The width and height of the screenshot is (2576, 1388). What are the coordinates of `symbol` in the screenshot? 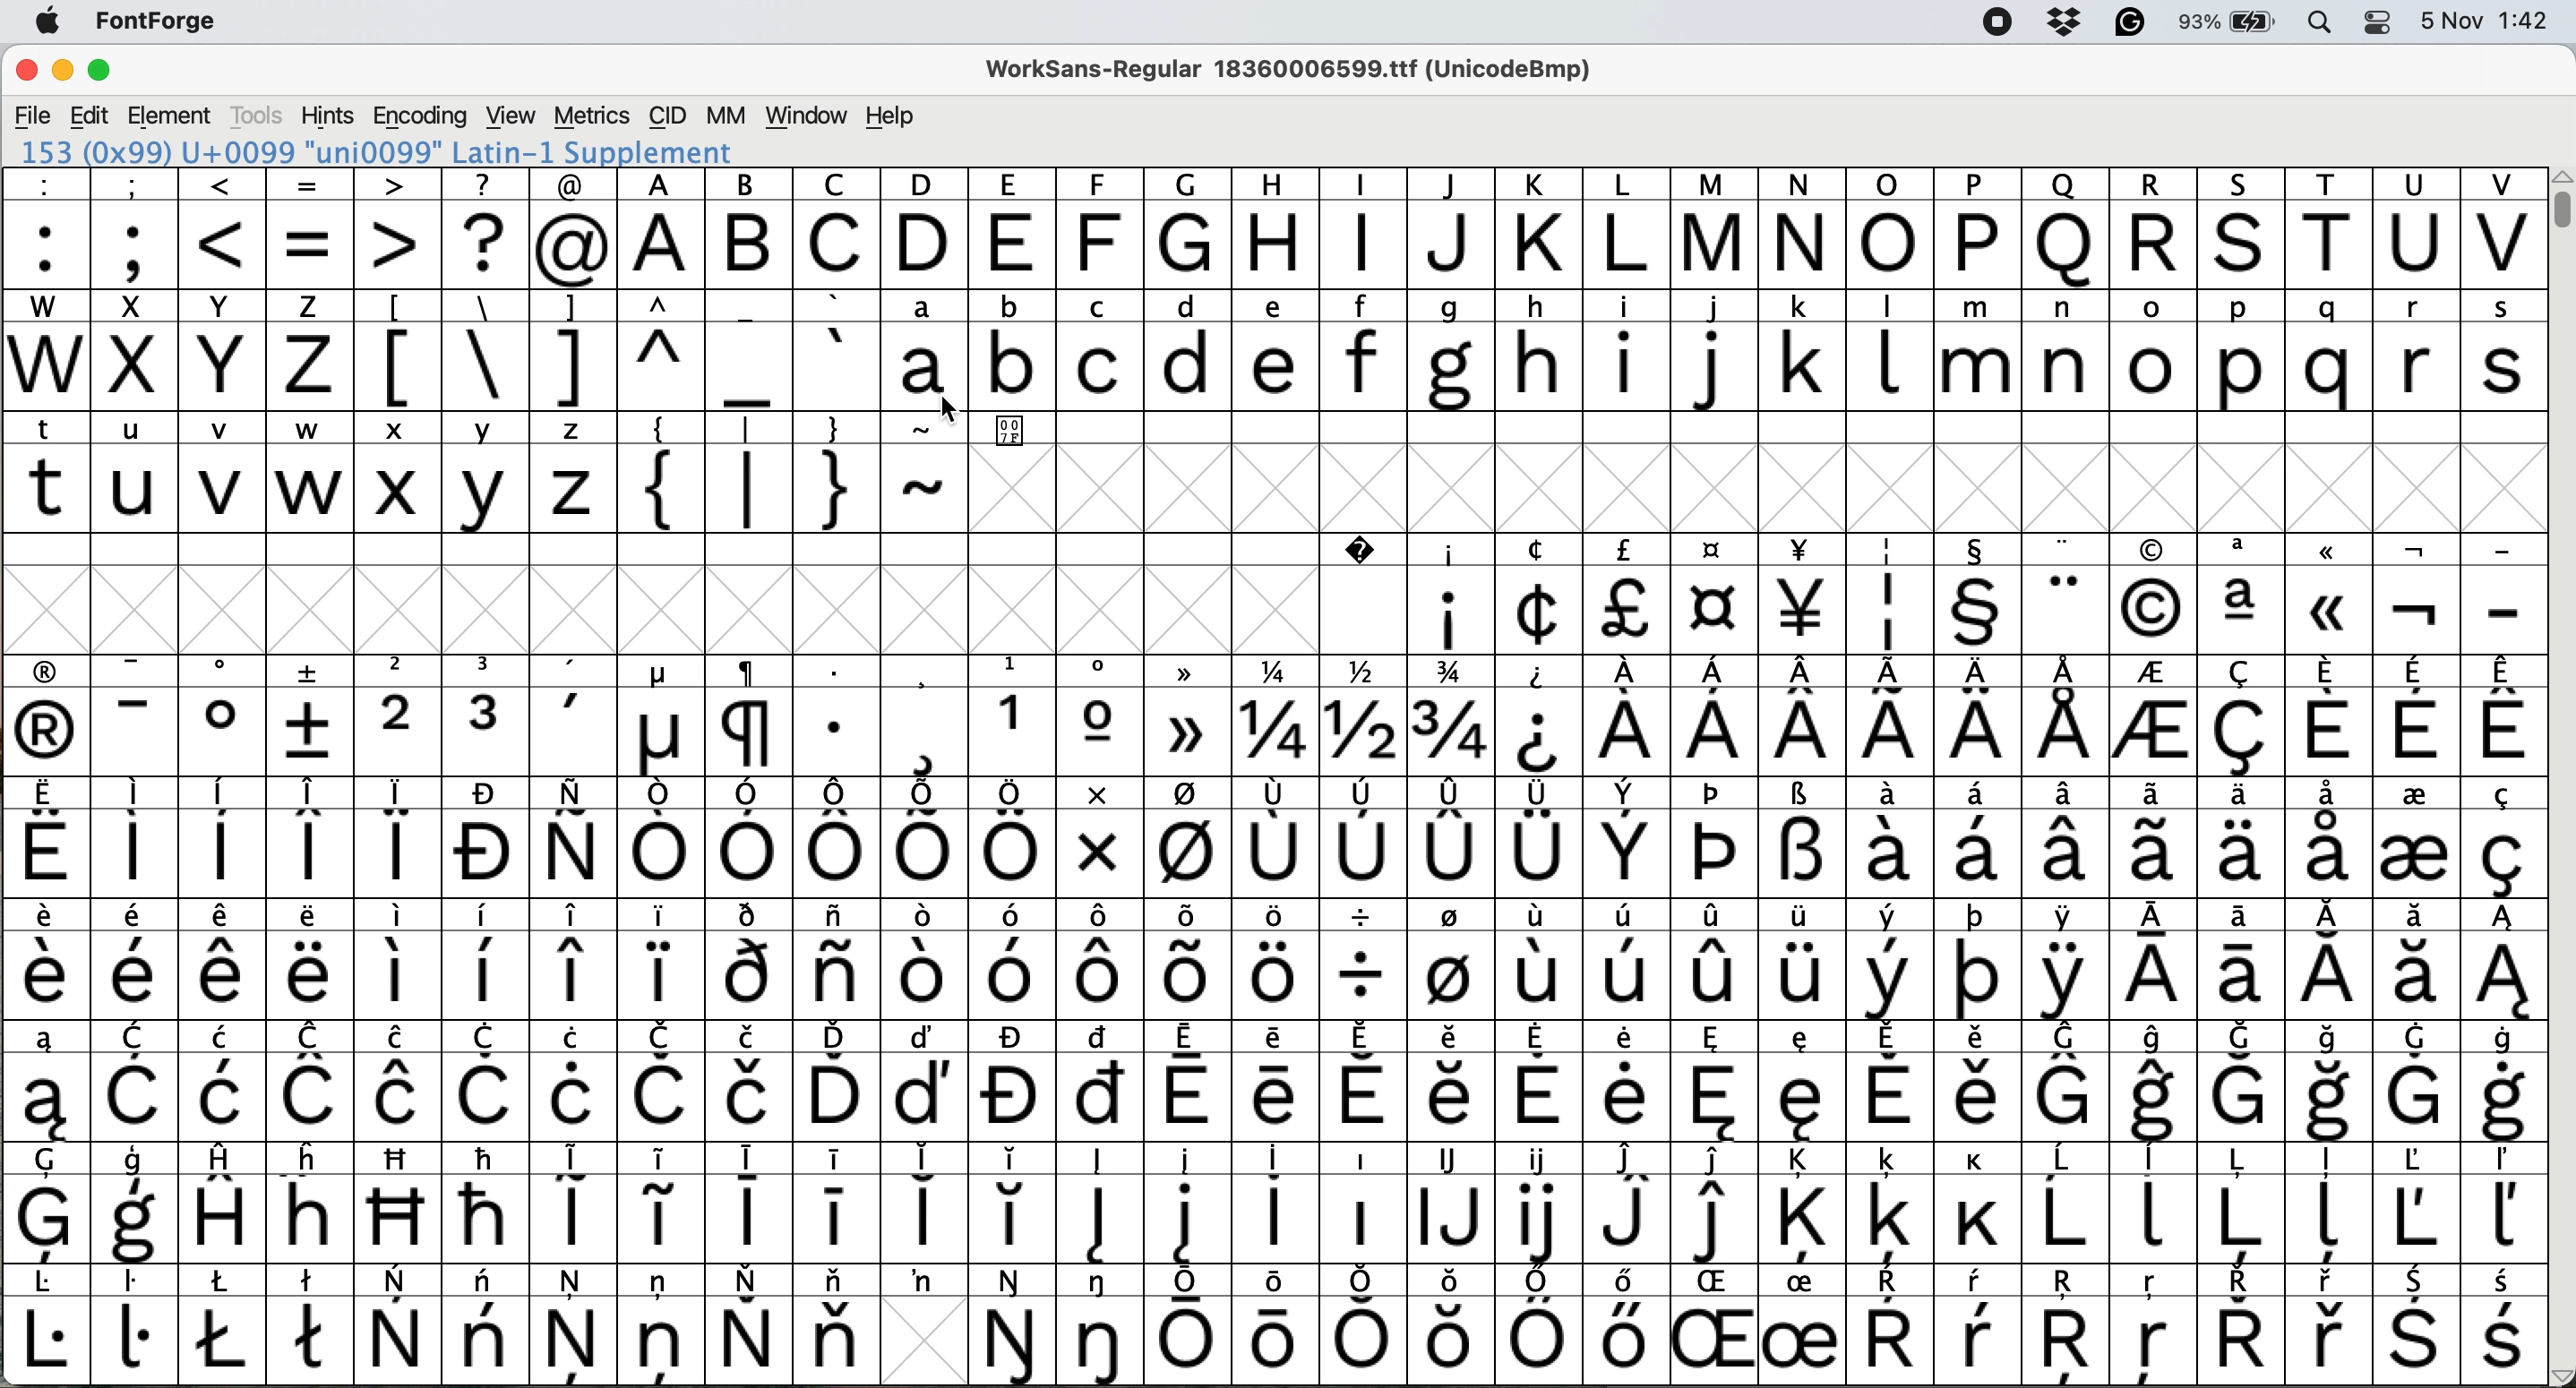 It's located at (923, 961).